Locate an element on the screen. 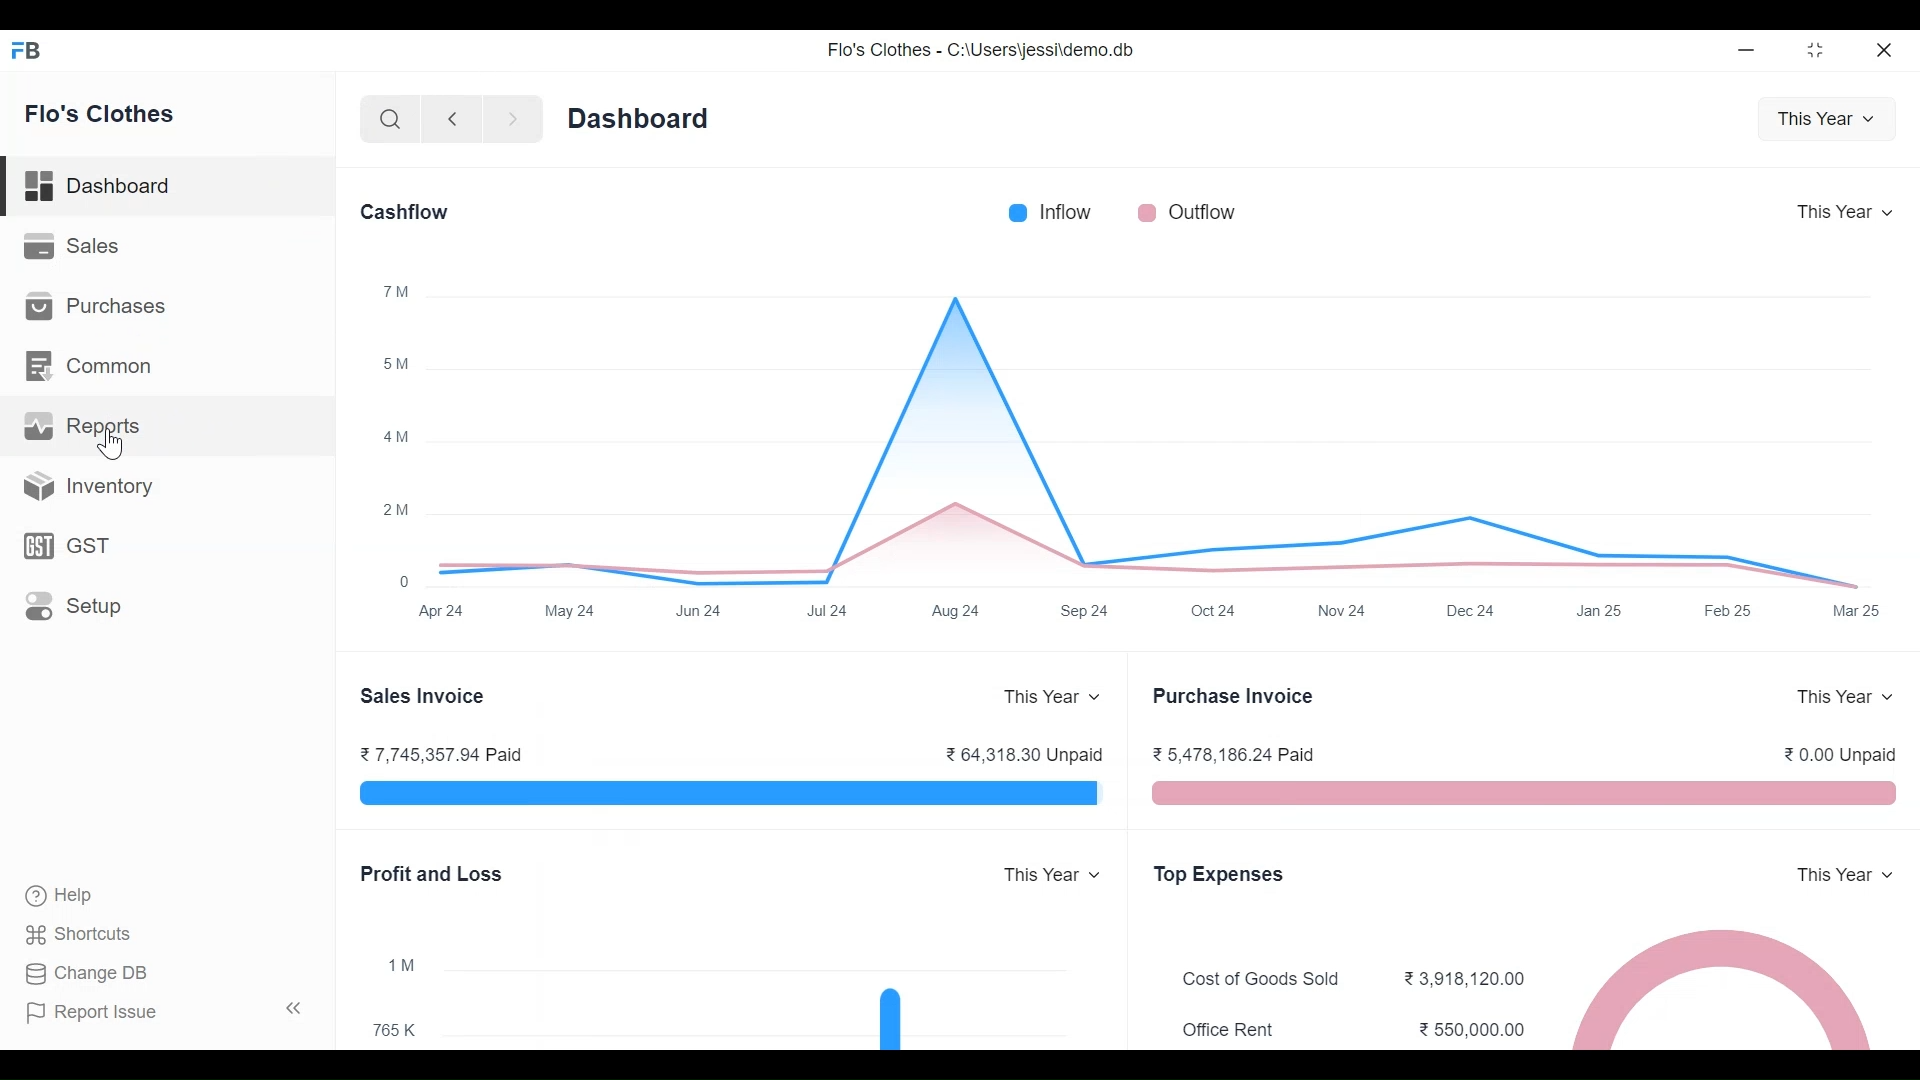  dashboard is located at coordinates (101, 190).